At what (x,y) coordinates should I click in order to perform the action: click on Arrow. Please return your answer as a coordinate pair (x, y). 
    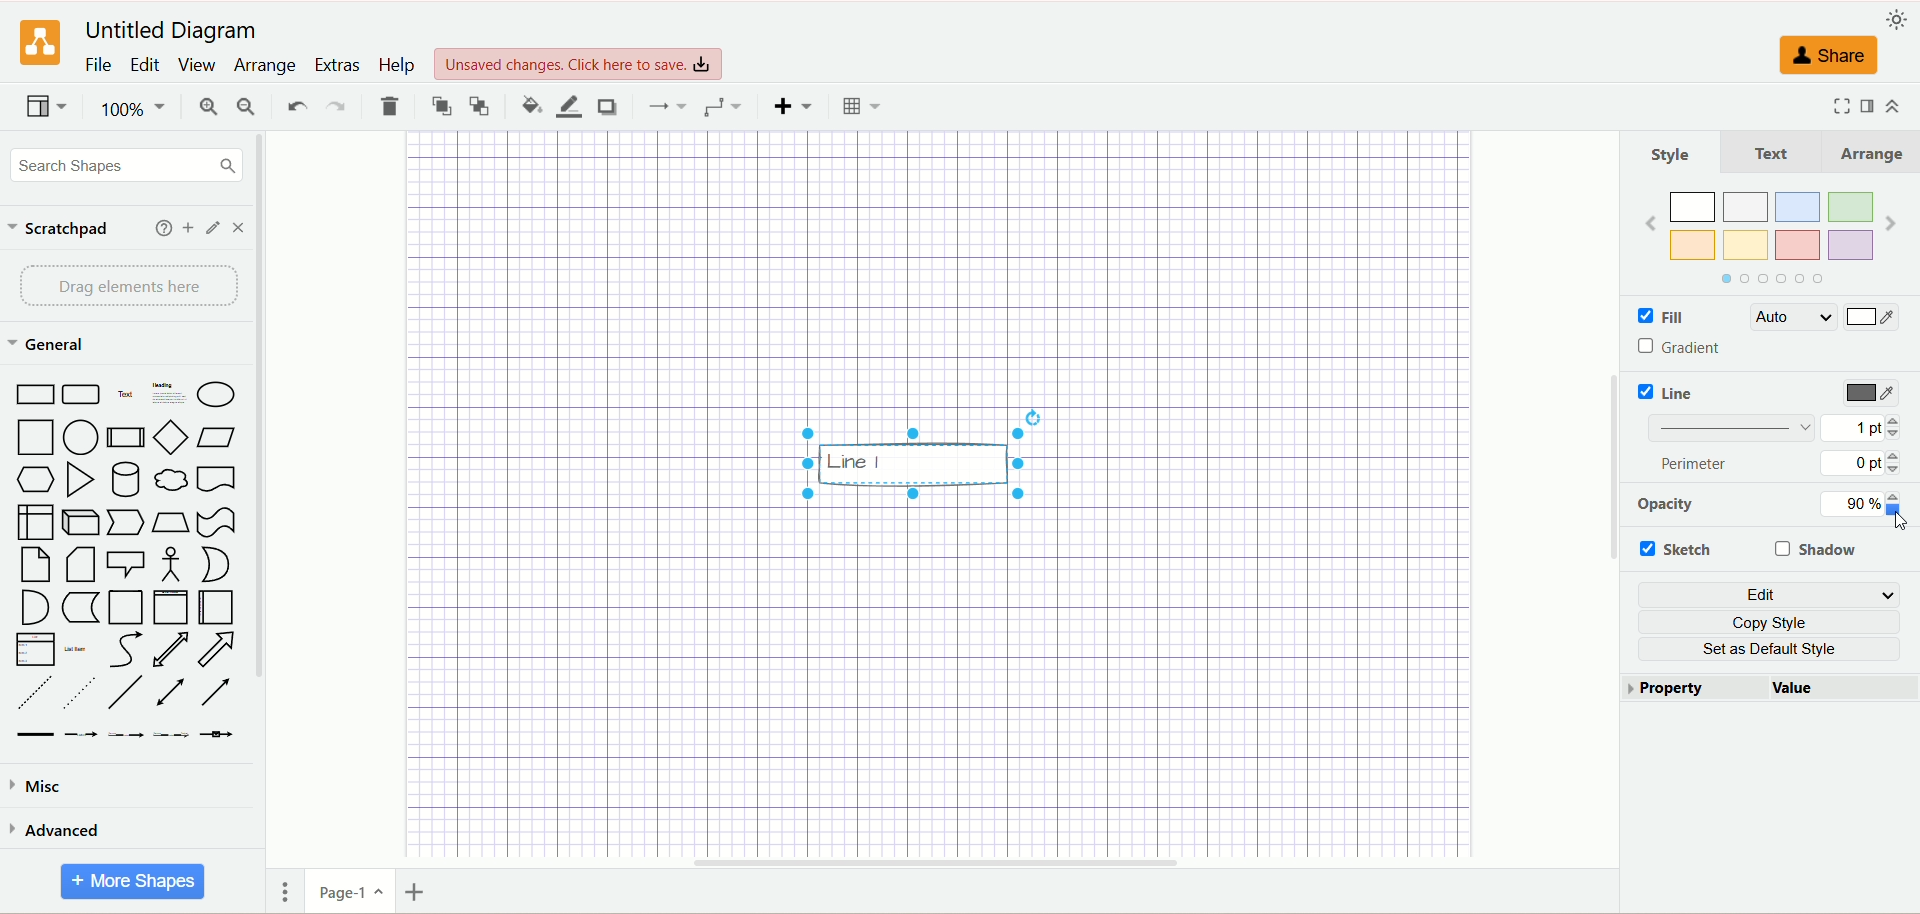
    Looking at the image, I should click on (216, 650).